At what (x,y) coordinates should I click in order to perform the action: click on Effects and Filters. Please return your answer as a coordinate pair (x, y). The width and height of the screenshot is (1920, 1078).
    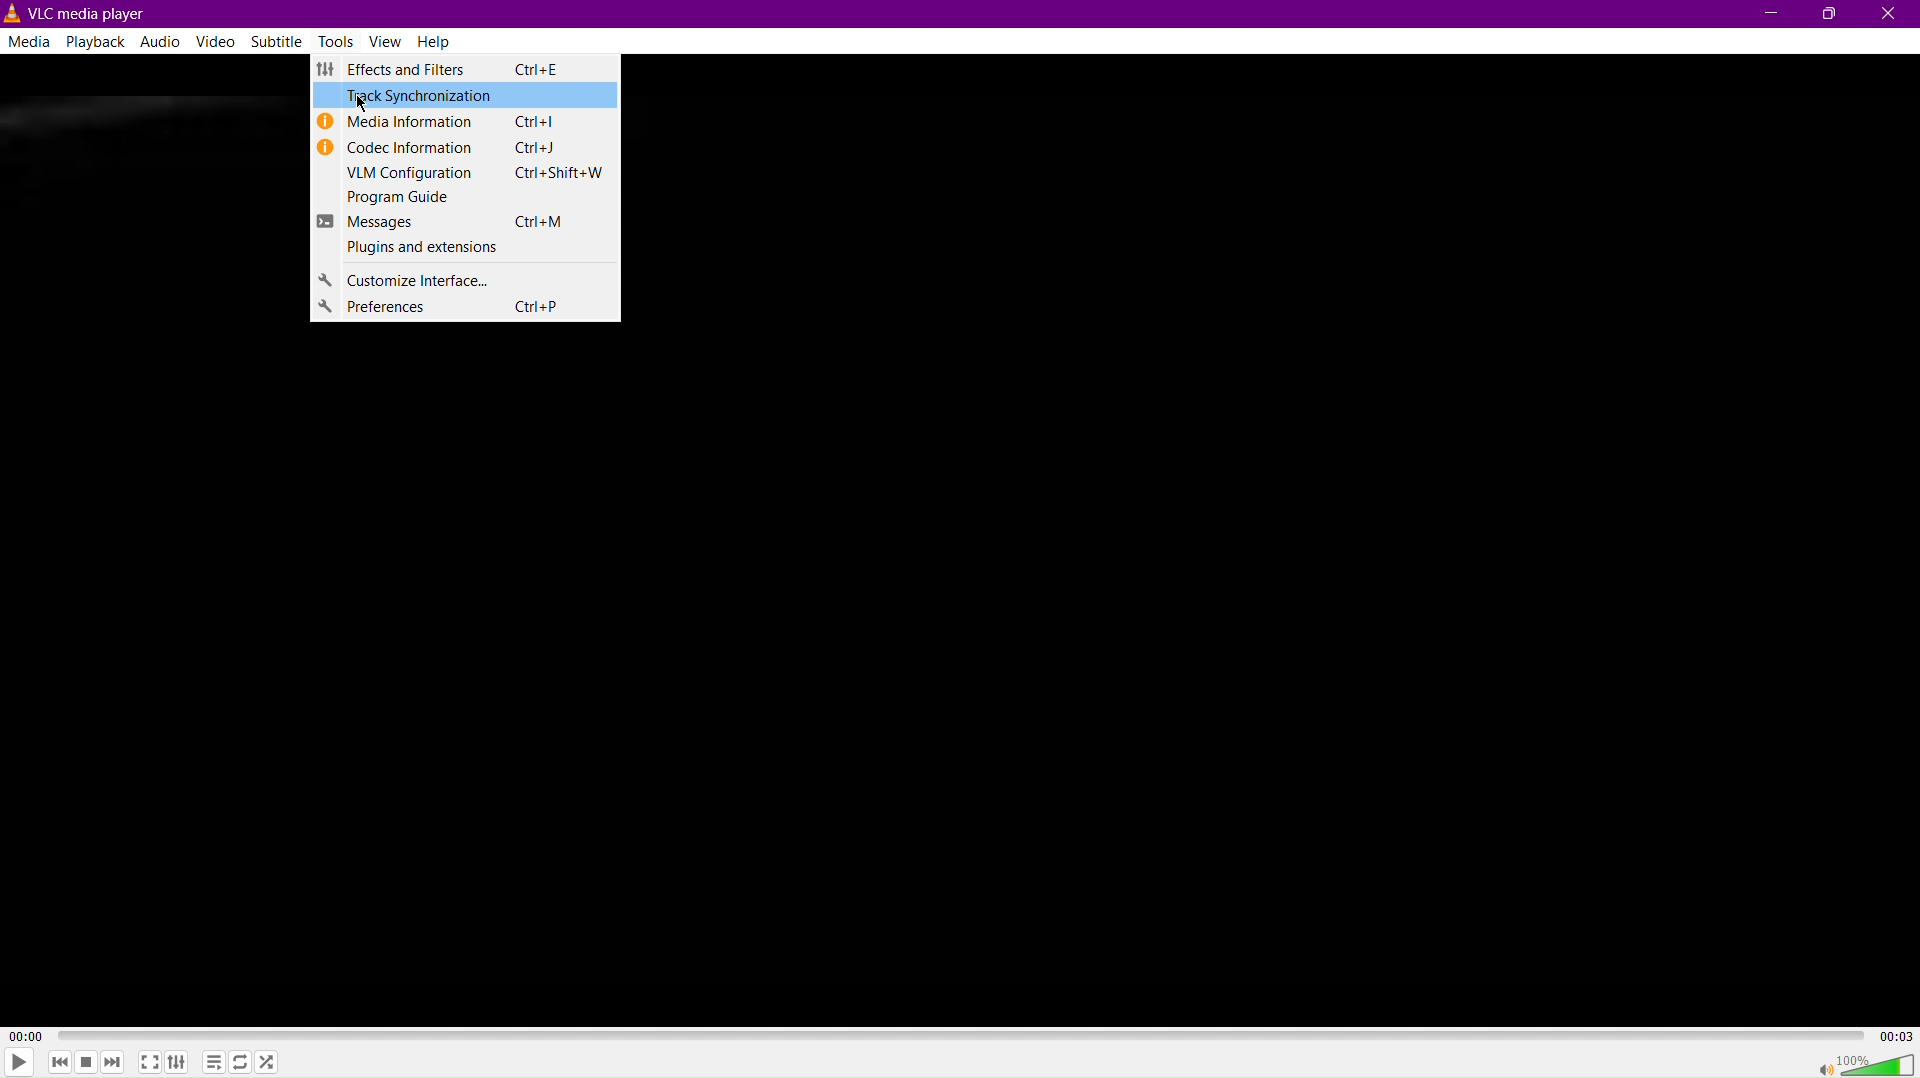
    Looking at the image, I should click on (436, 74).